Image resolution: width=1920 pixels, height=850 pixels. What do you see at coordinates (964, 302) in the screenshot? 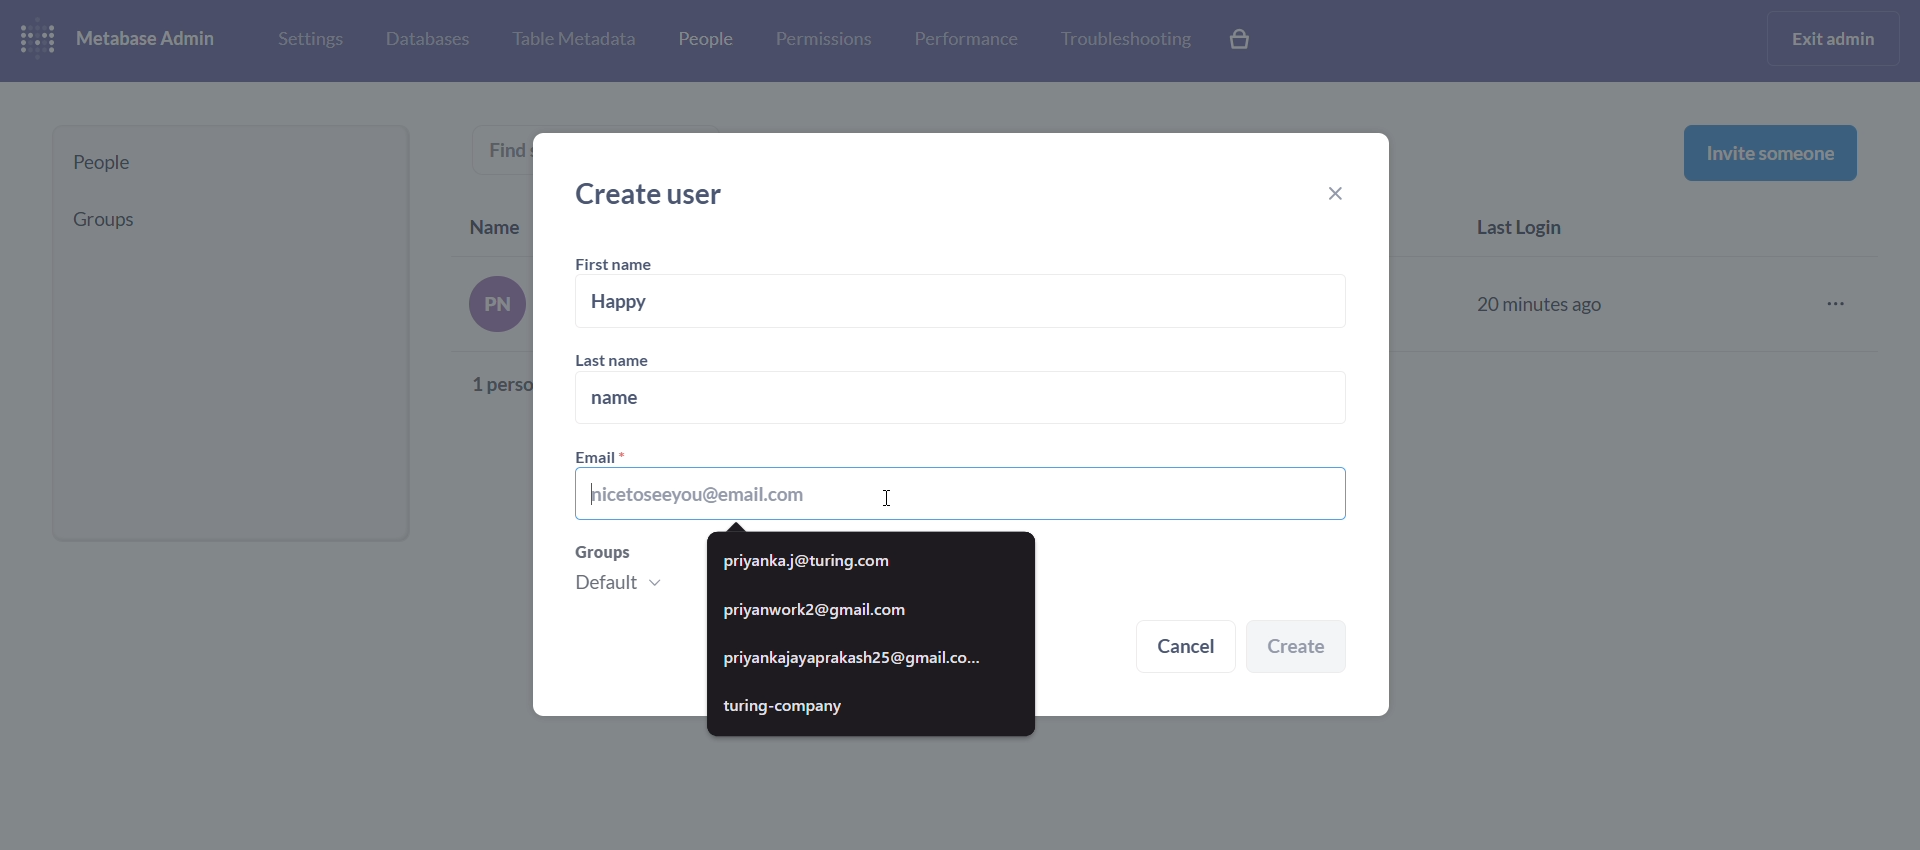
I see `happy` at bounding box center [964, 302].